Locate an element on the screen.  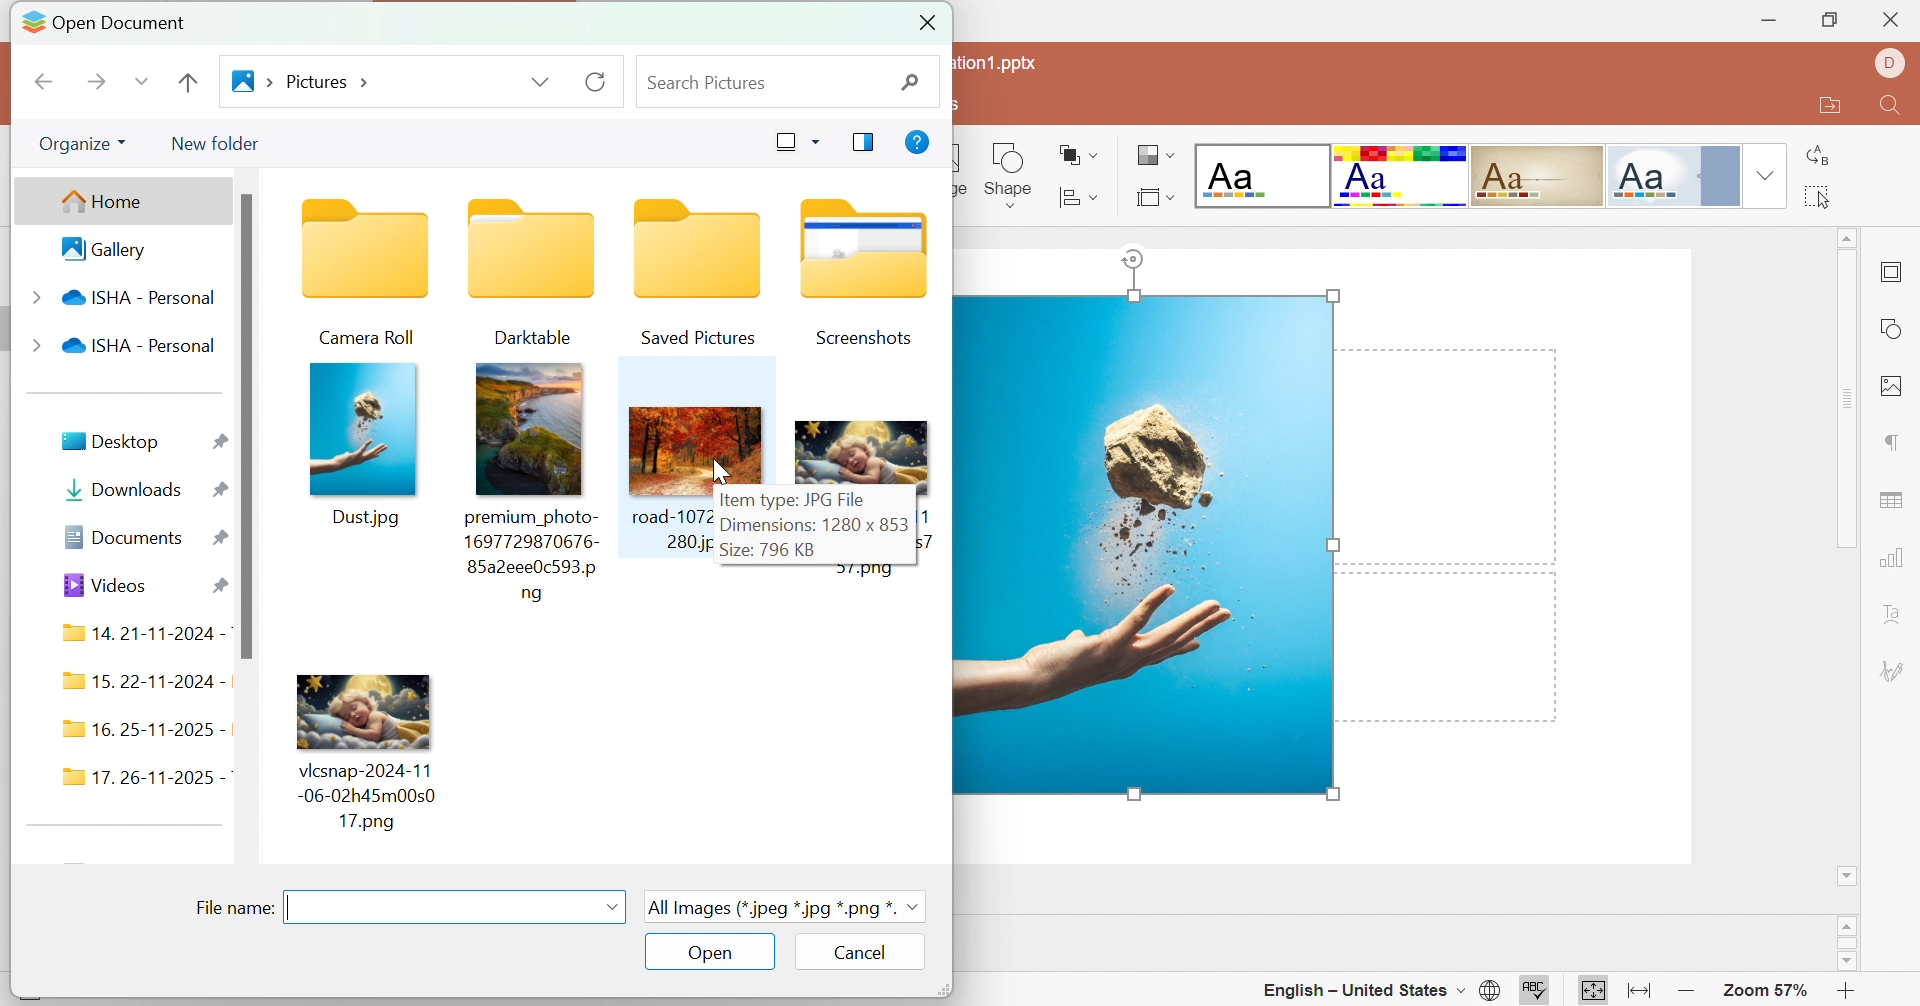
scroll up is located at coordinates (1847, 924).